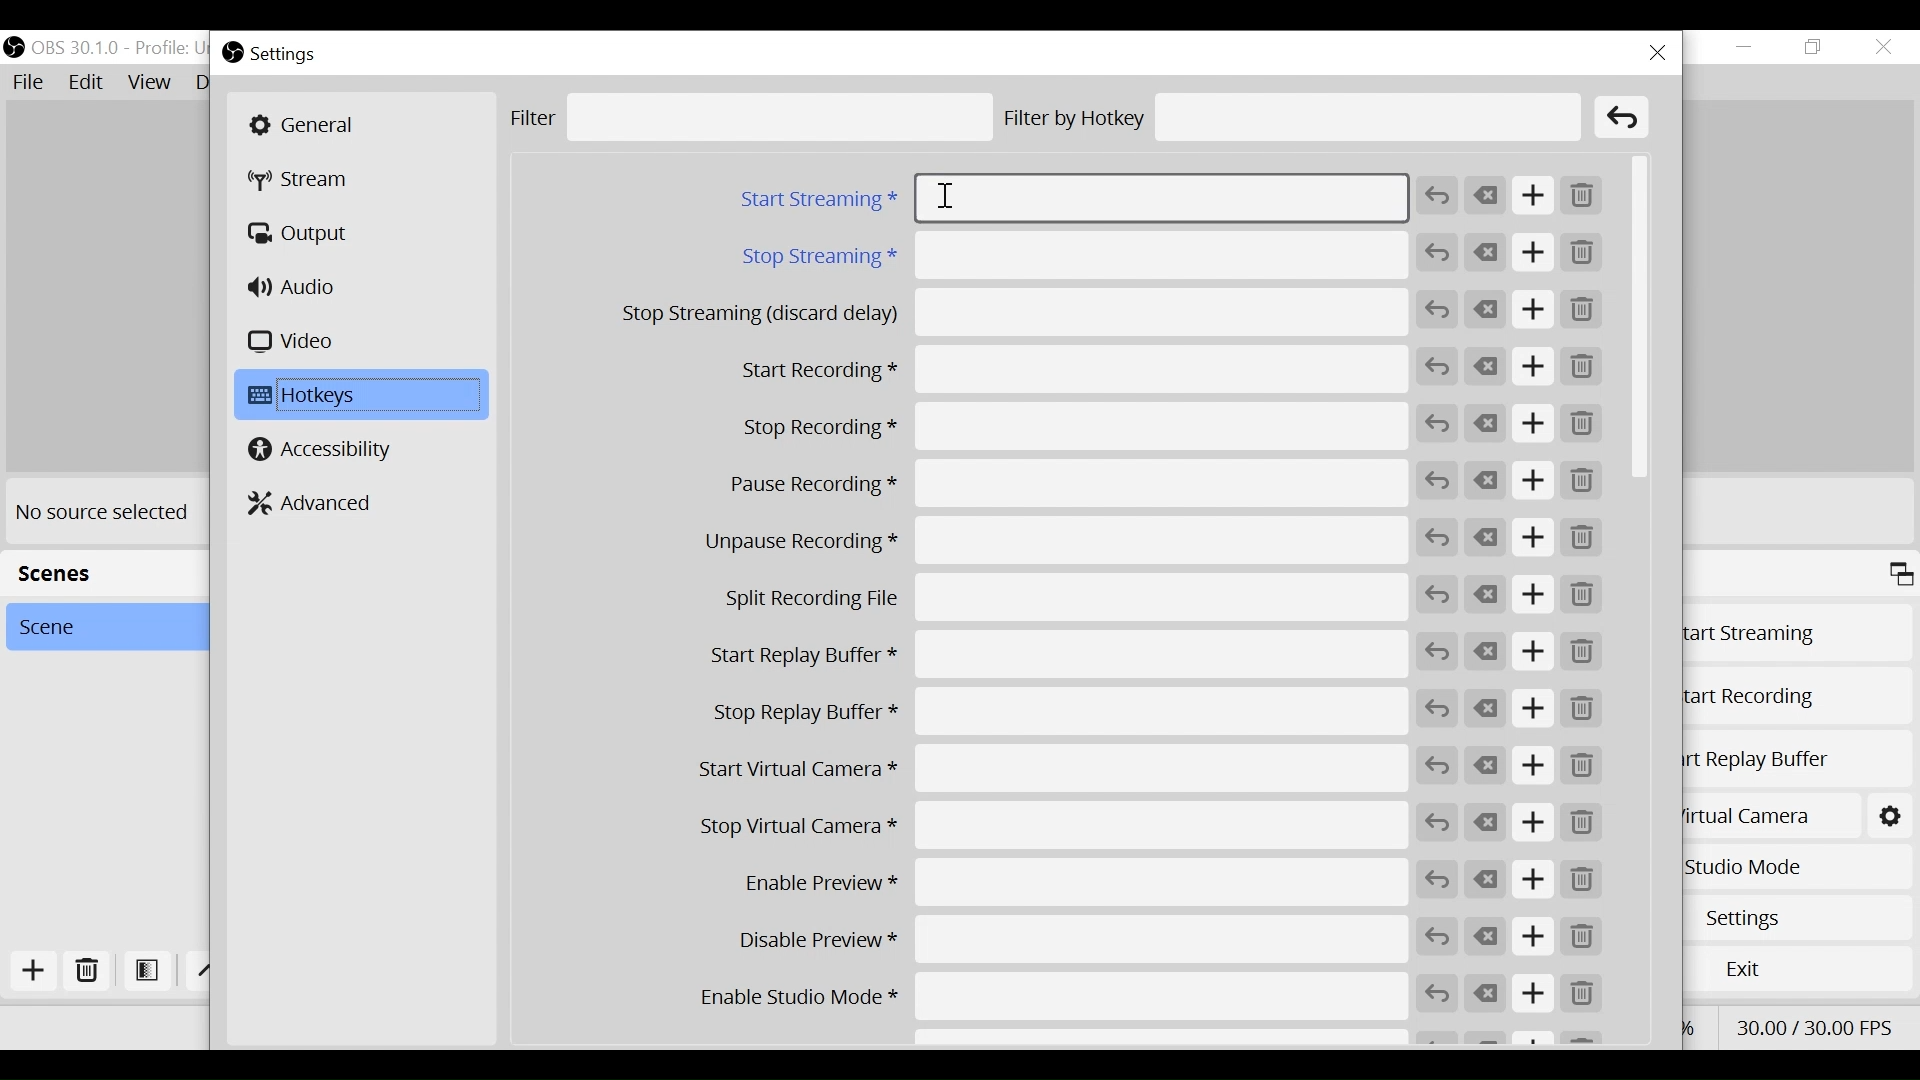  What do you see at coordinates (1071, 197) in the screenshot?
I see `Start Streaming` at bounding box center [1071, 197].